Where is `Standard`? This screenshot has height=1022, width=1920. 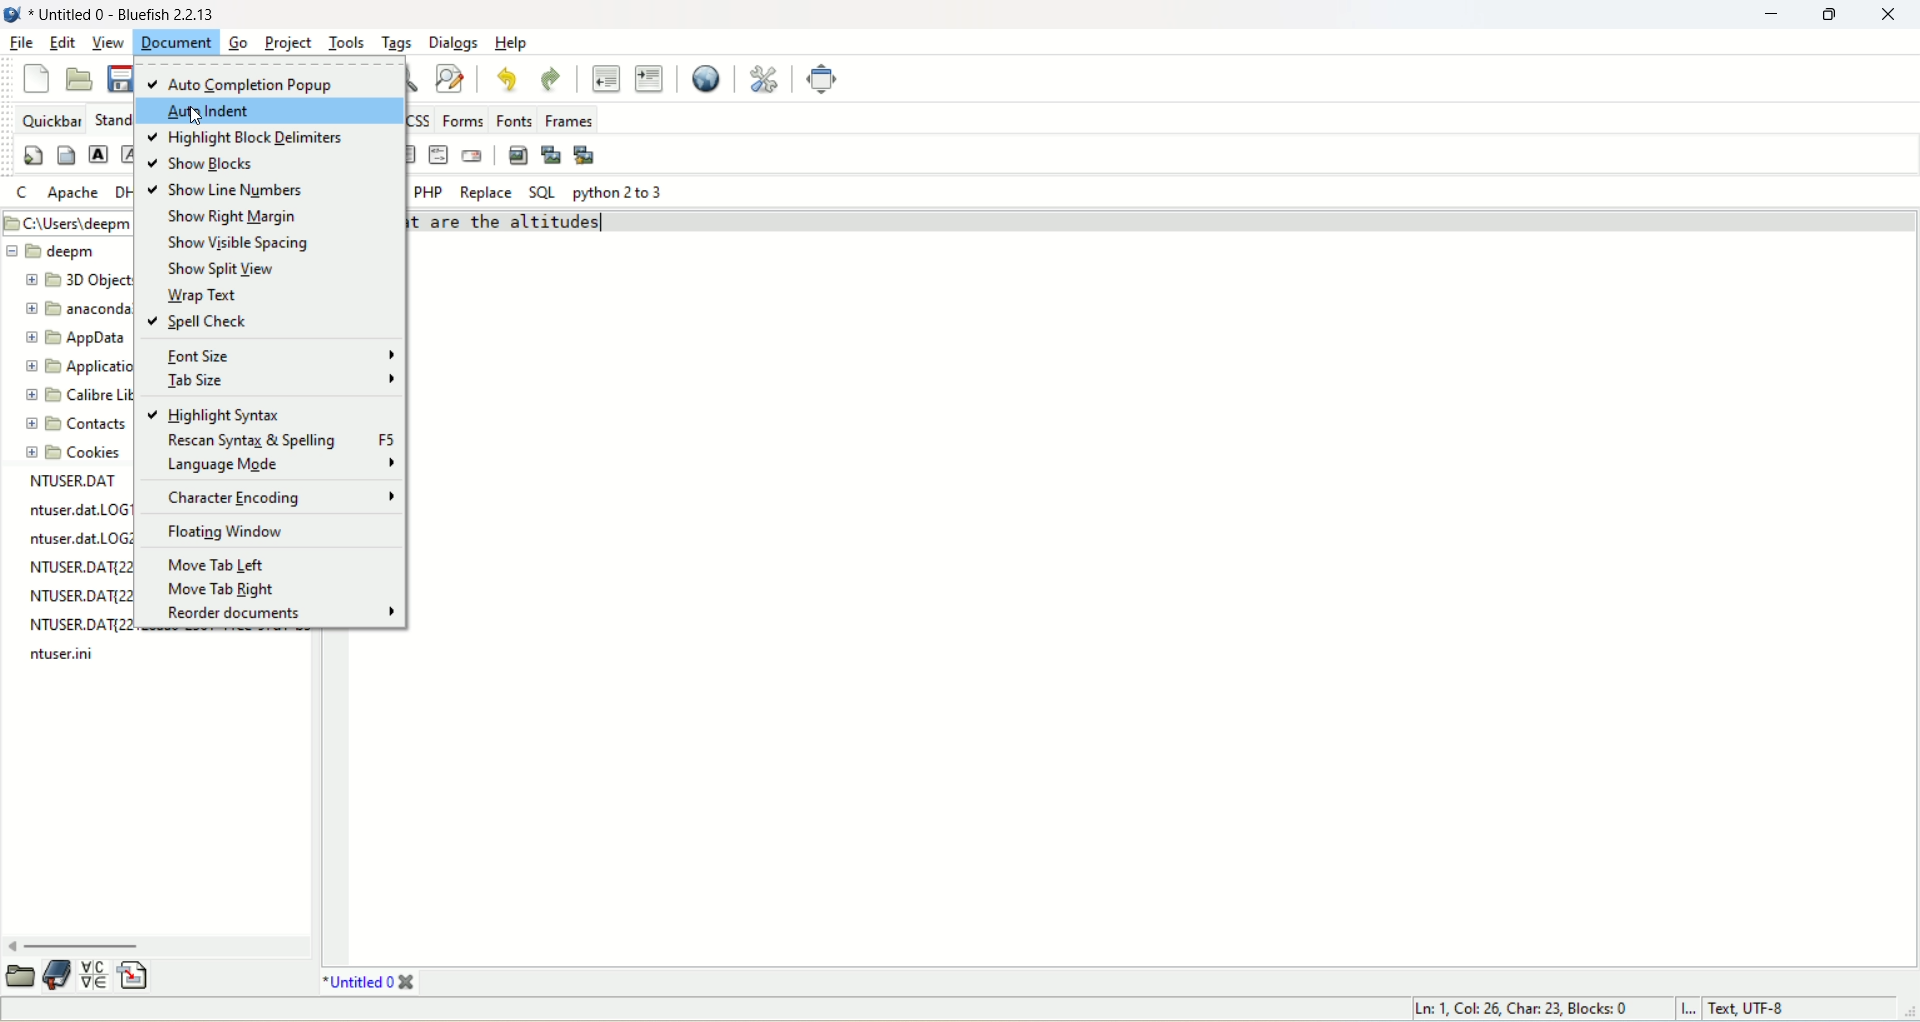
Standard is located at coordinates (114, 120).